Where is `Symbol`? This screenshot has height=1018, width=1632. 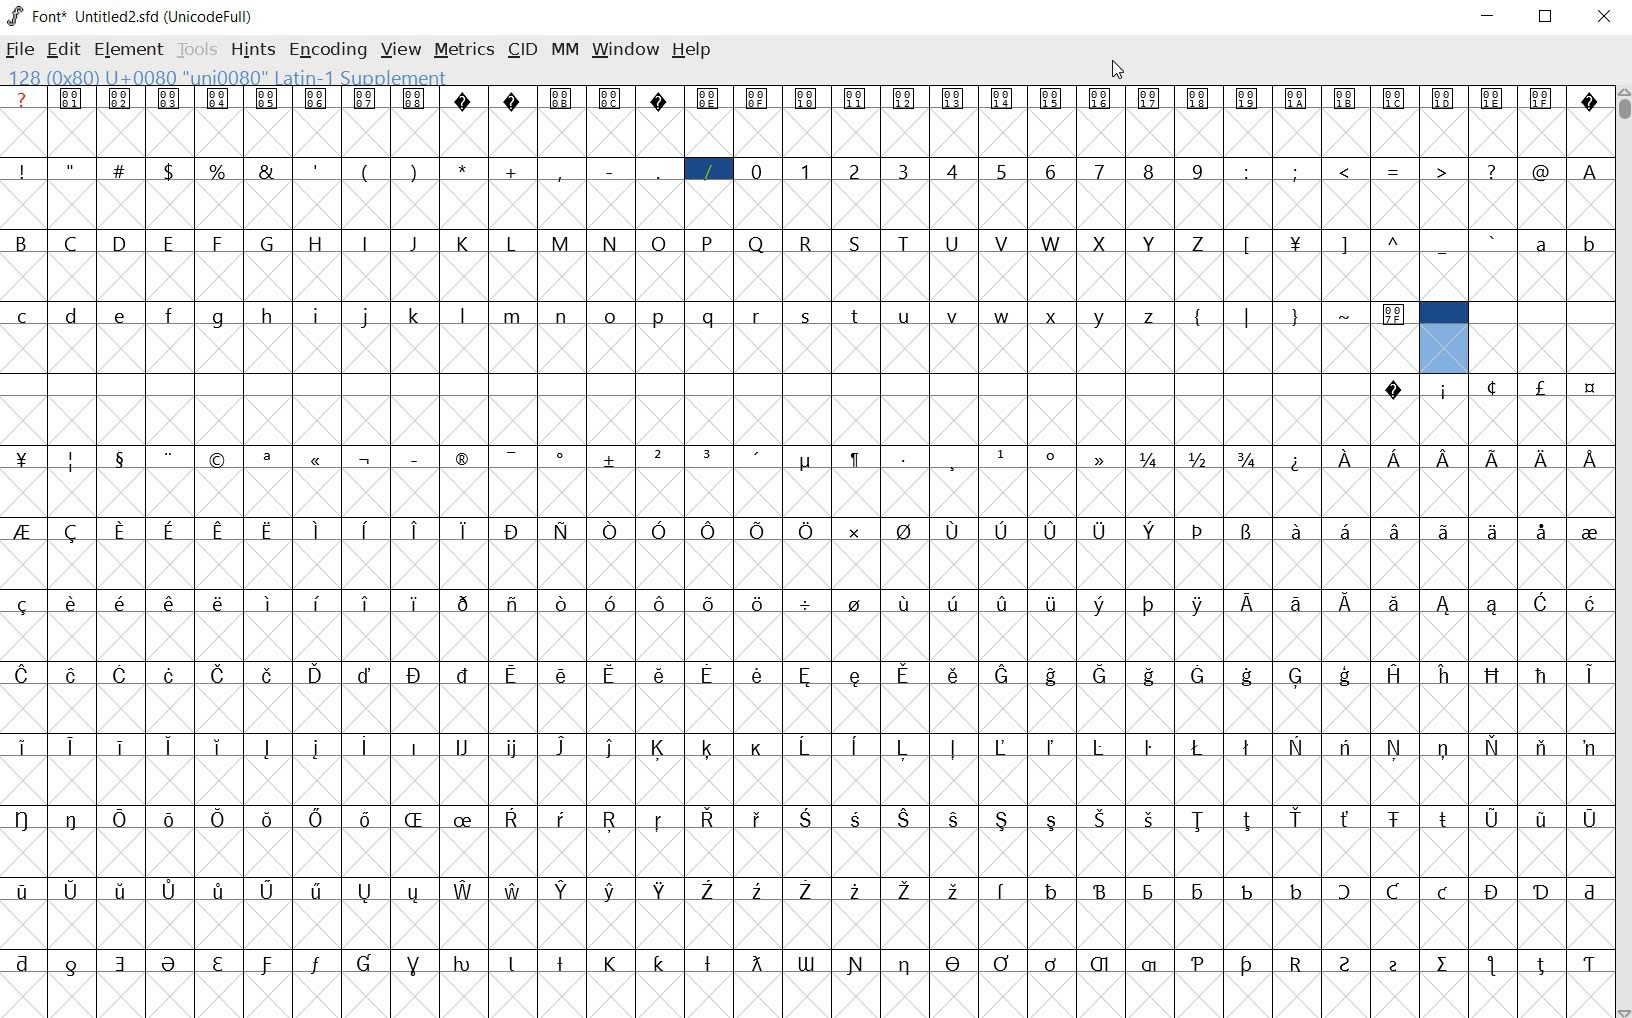
Symbol is located at coordinates (564, 457).